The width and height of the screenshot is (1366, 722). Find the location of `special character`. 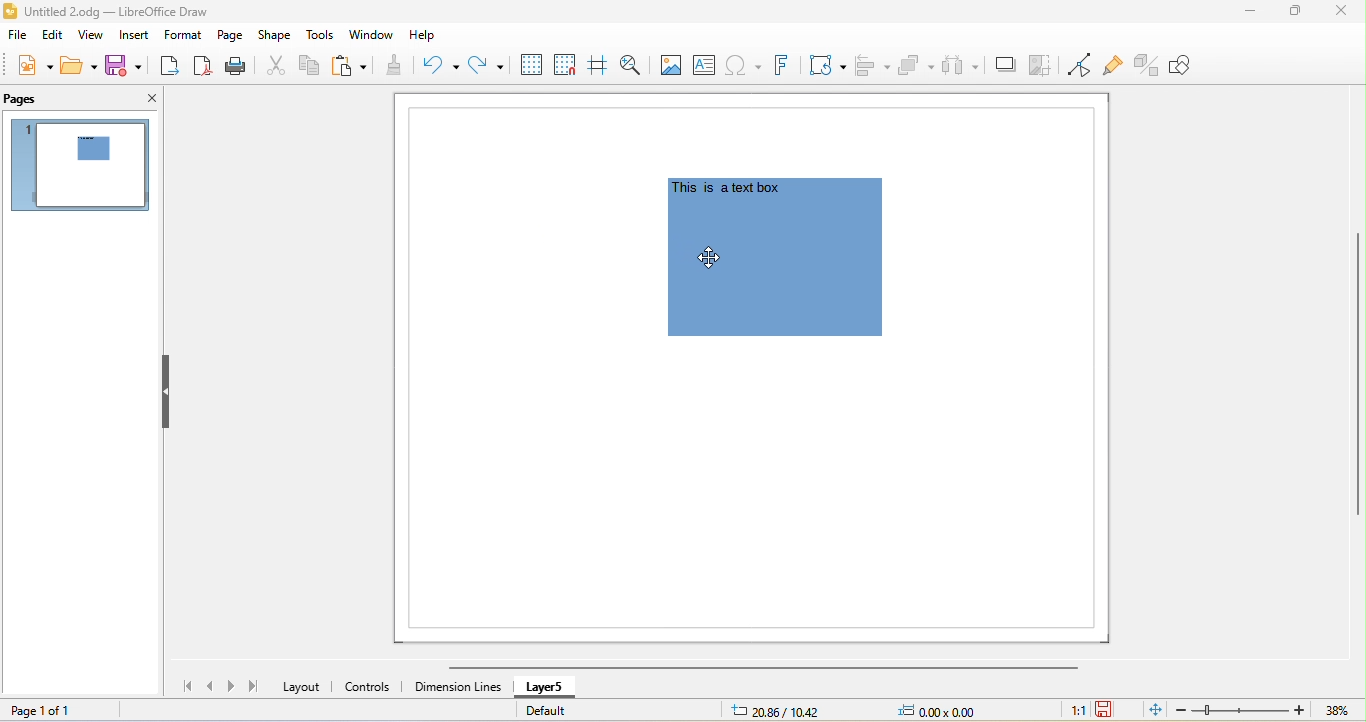

special character is located at coordinates (746, 66).